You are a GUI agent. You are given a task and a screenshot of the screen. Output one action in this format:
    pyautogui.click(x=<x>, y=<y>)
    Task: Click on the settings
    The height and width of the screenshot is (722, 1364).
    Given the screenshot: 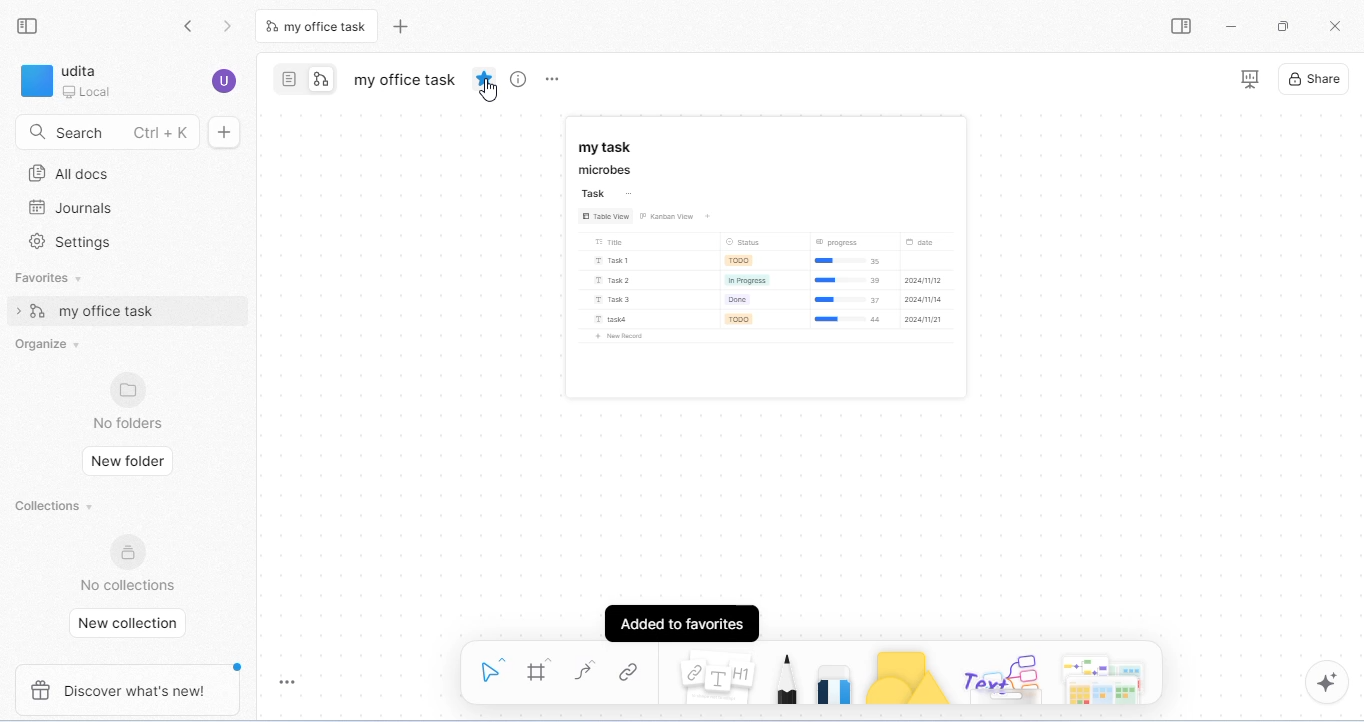 What is the action you would take?
    pyautogui.click(x=75, y=241)
    